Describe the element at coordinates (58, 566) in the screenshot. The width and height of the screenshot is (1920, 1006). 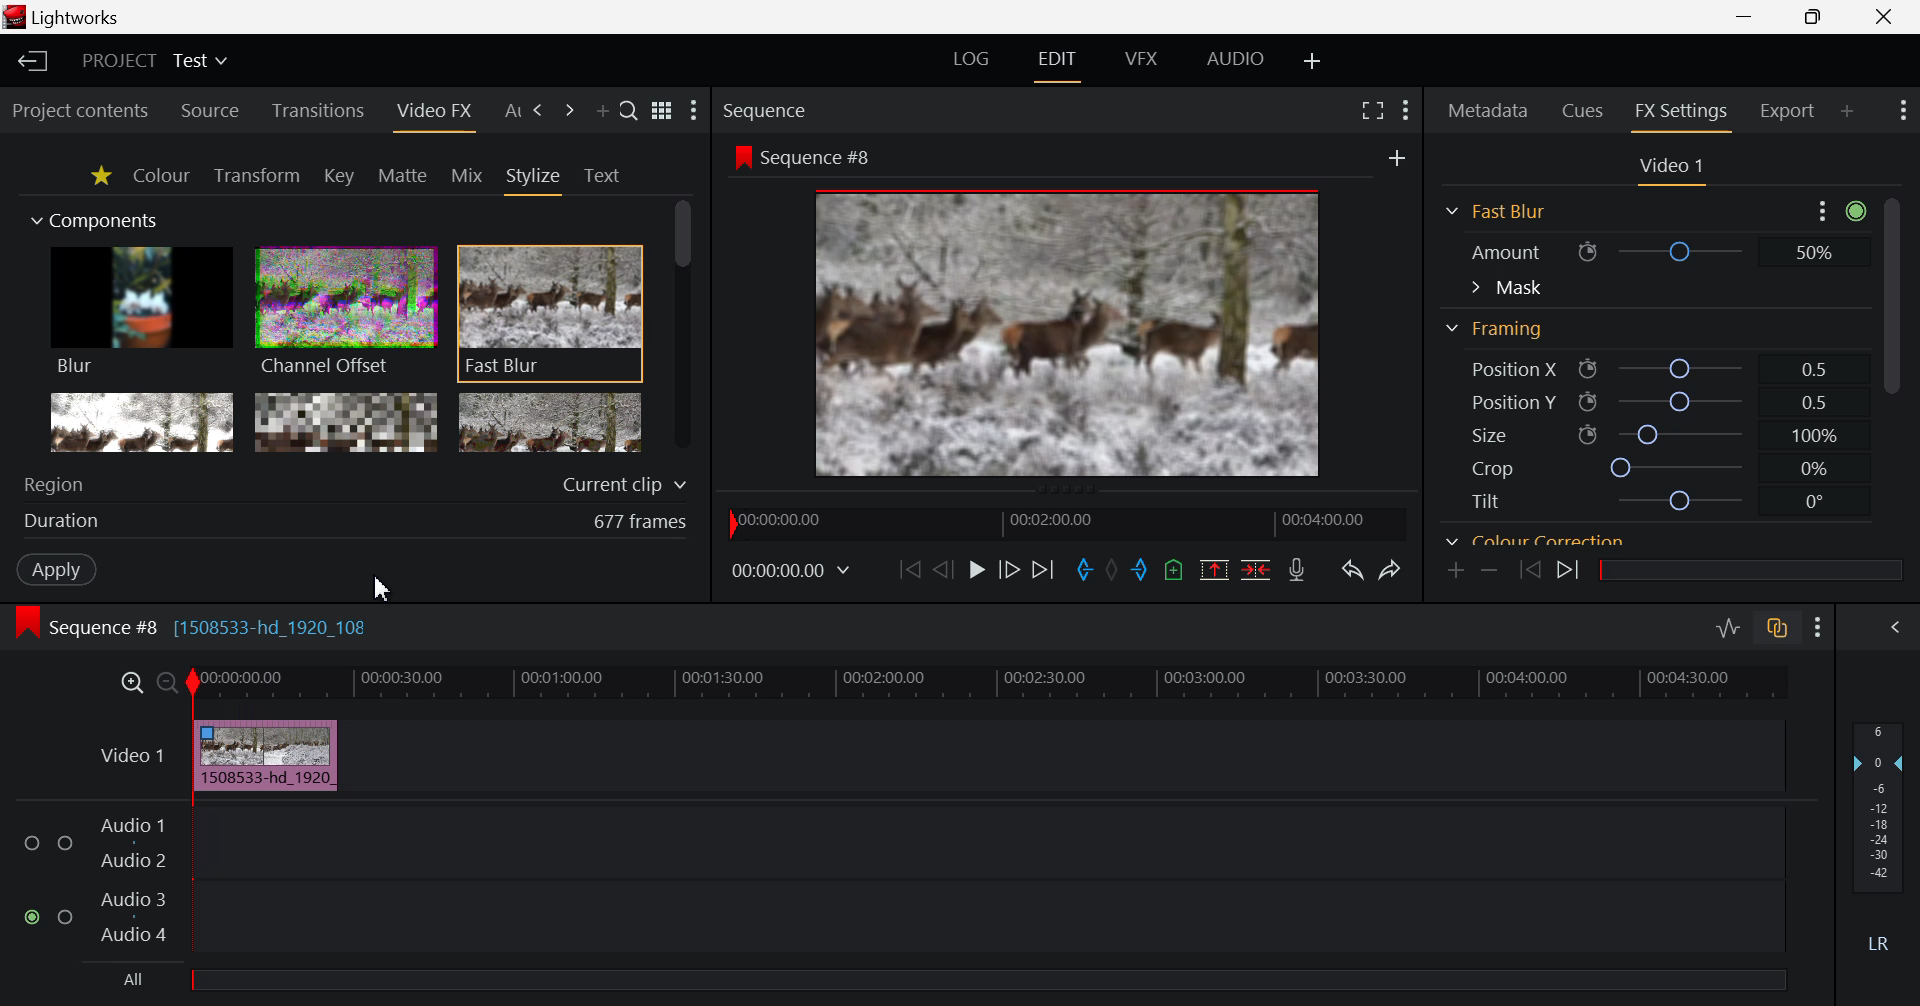
I see `Apply` at that location.